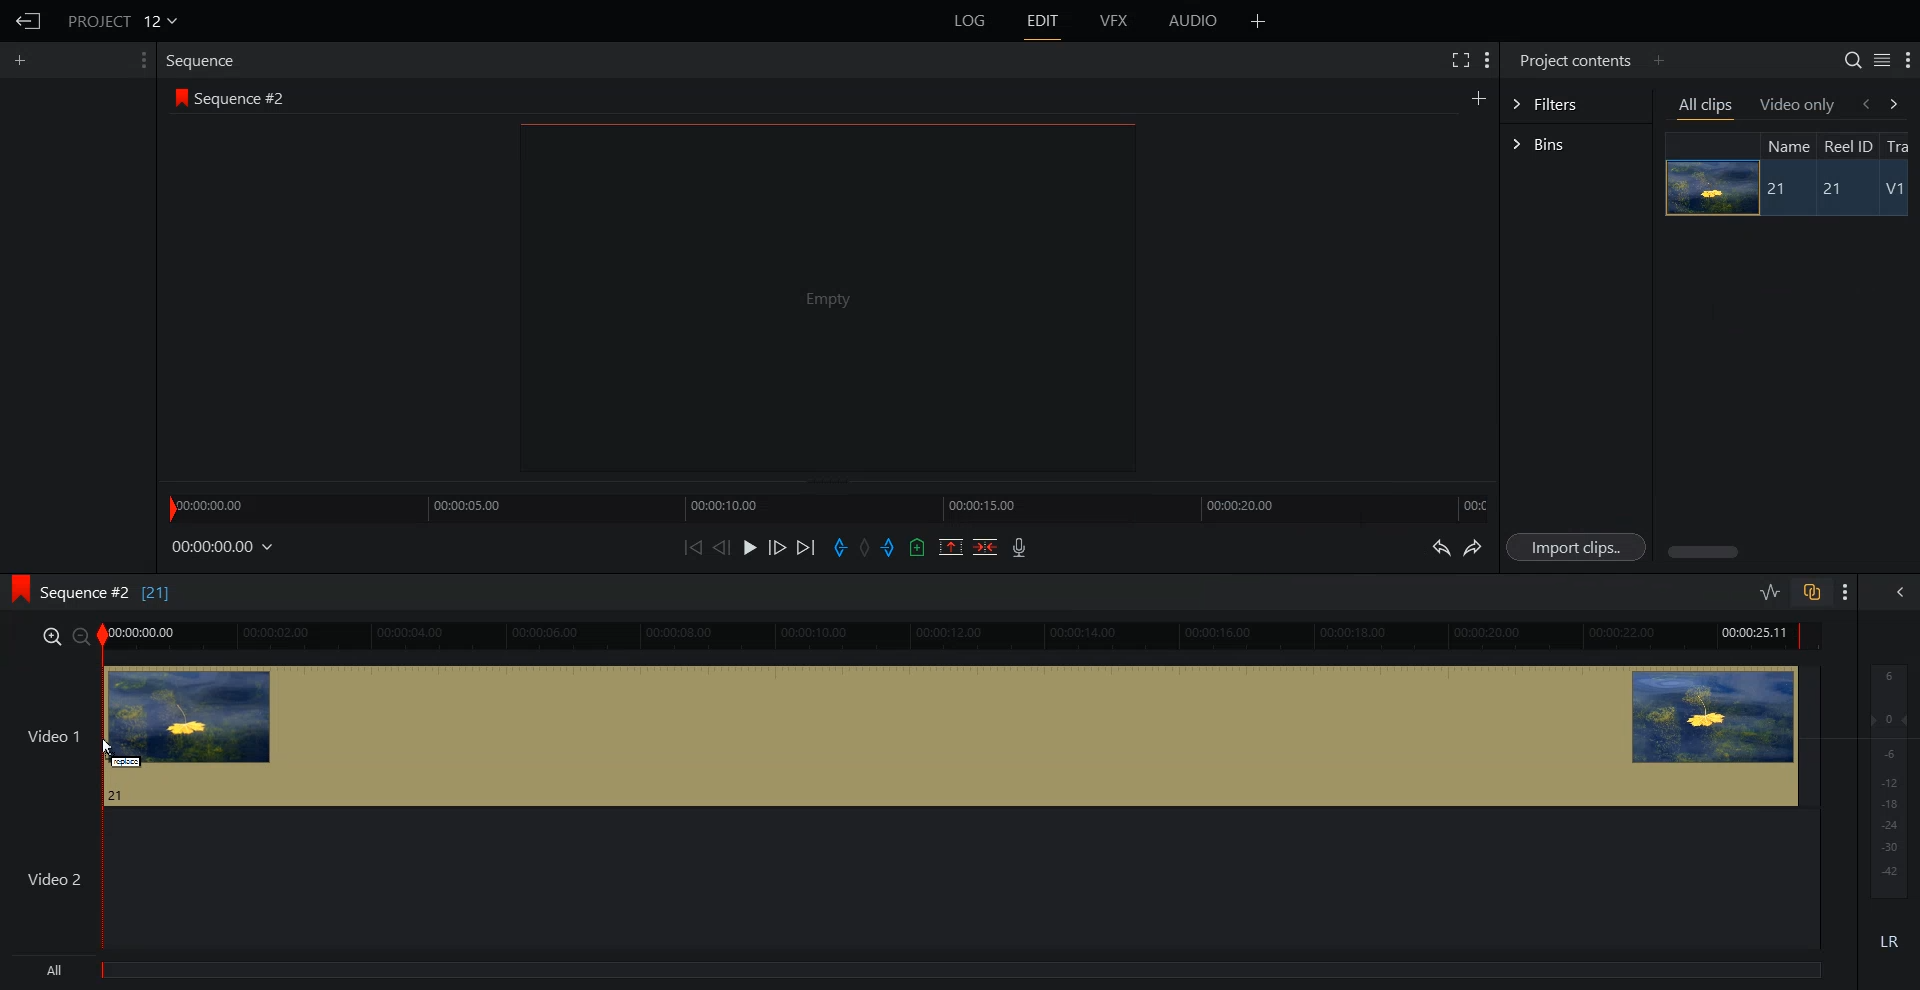  What do you see at coordinates (1902, 103) in the screenshot?
I see `forward` at bounding box center [1902, 103].